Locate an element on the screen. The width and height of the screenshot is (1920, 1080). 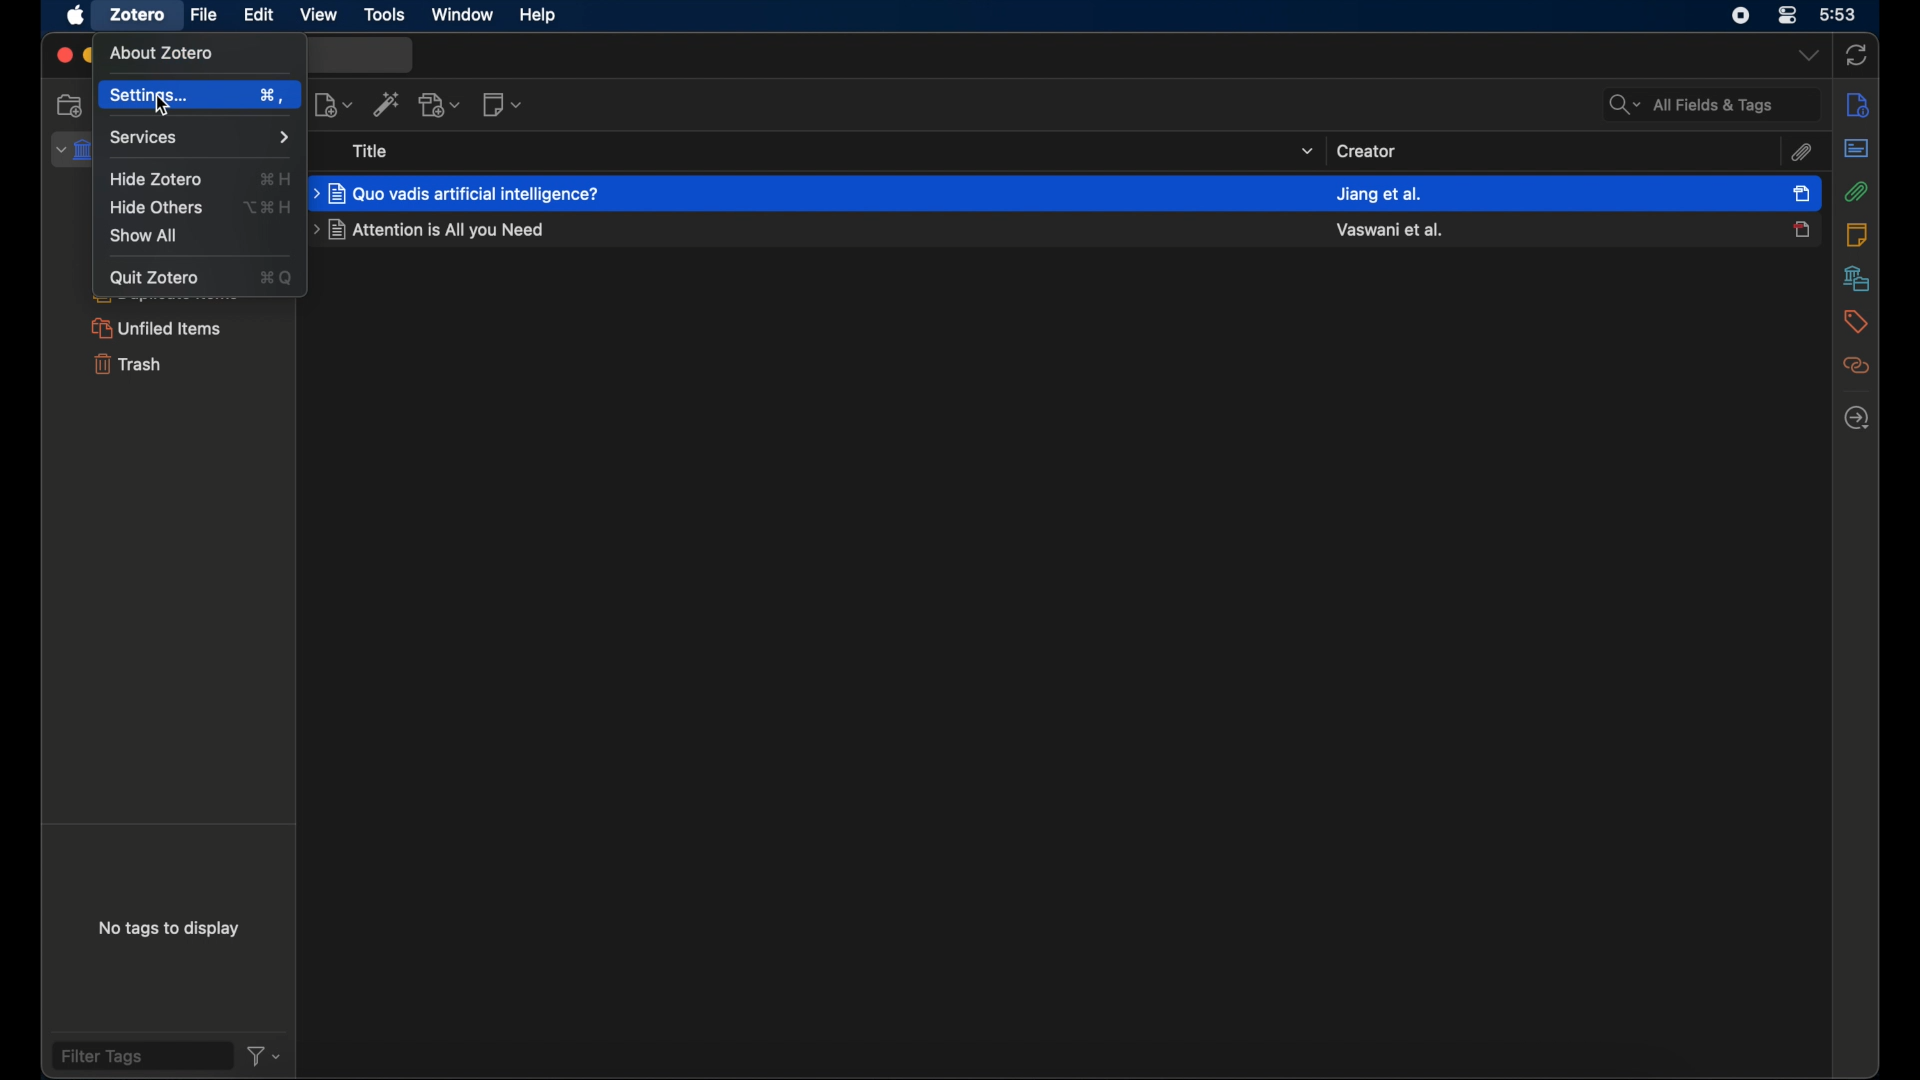
apple icon is located at coordinates (75, 16).